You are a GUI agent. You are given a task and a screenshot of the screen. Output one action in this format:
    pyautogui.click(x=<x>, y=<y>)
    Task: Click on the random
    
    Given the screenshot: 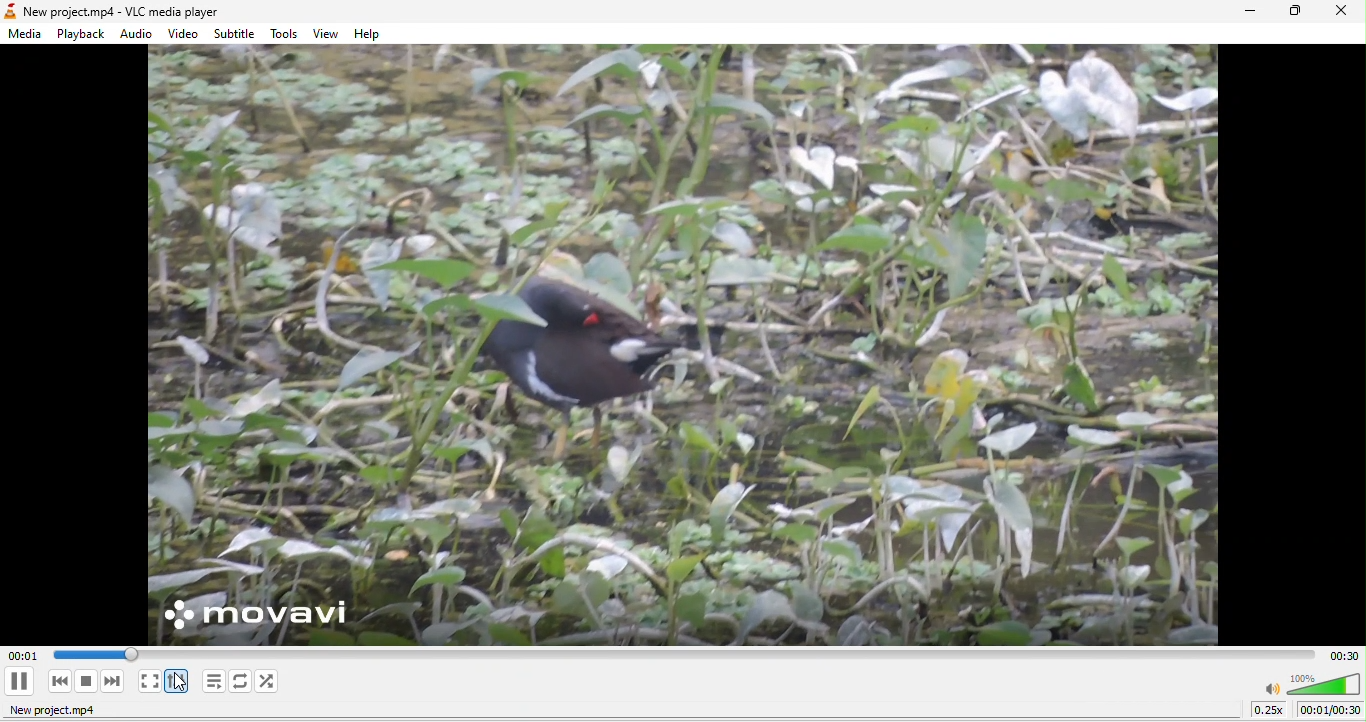 What is the action you would take?
    pyautogui.click(x=274, y=683)
    